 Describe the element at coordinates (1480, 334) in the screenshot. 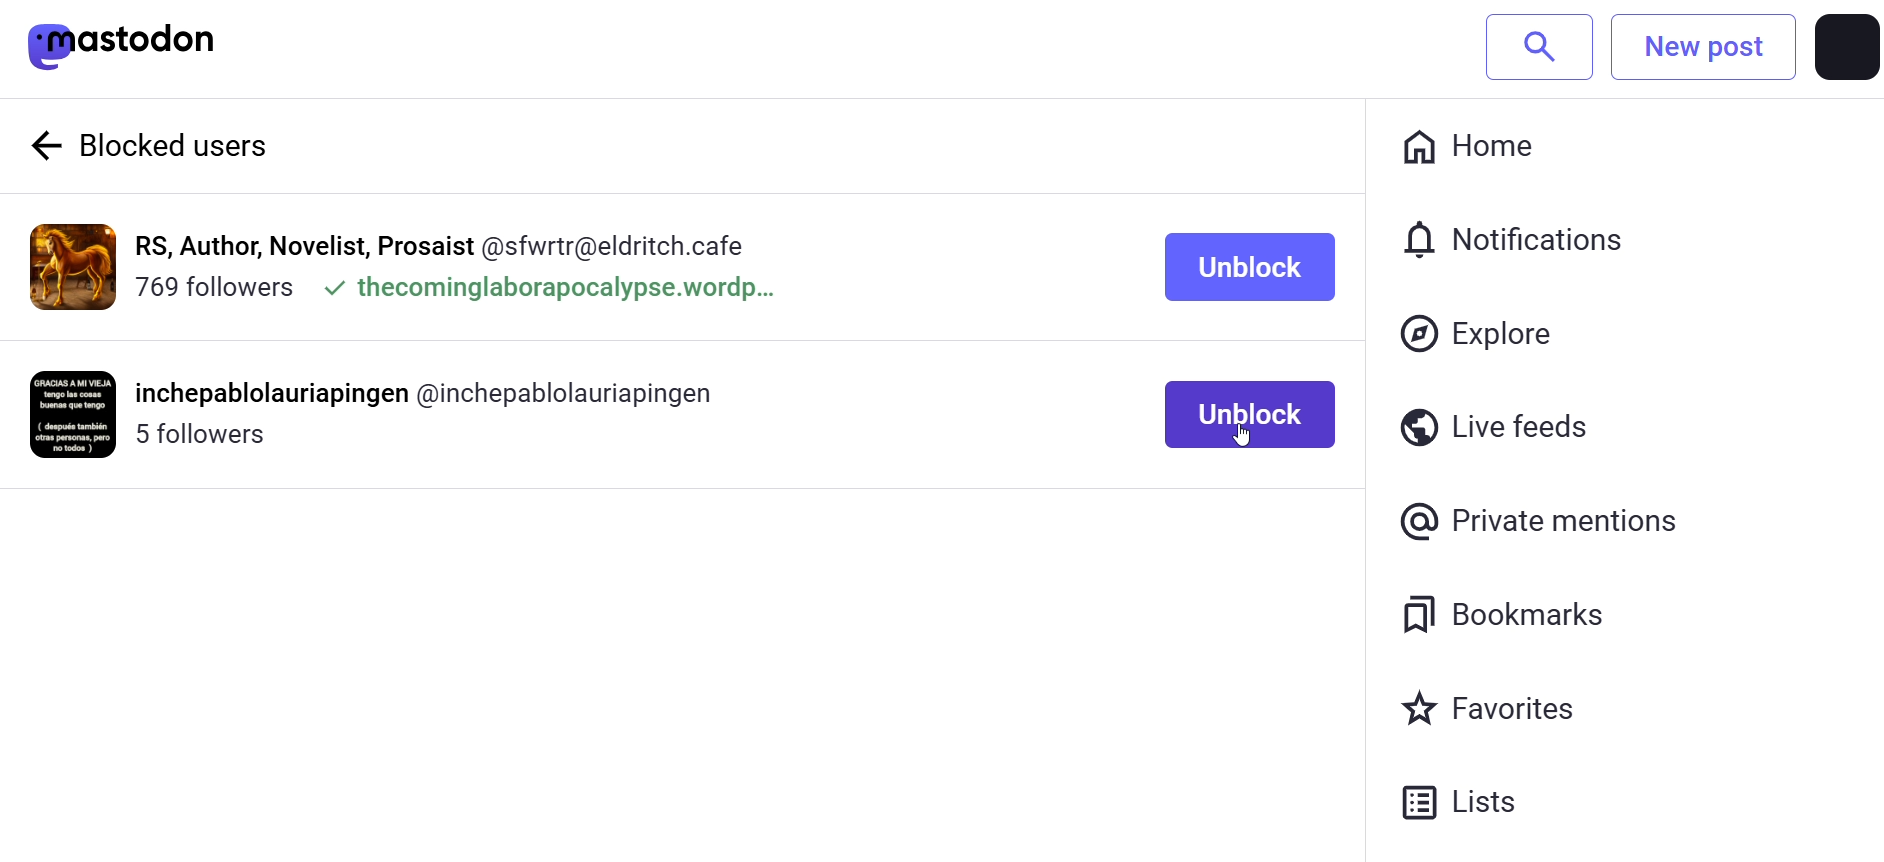

I see `explore` at that location.